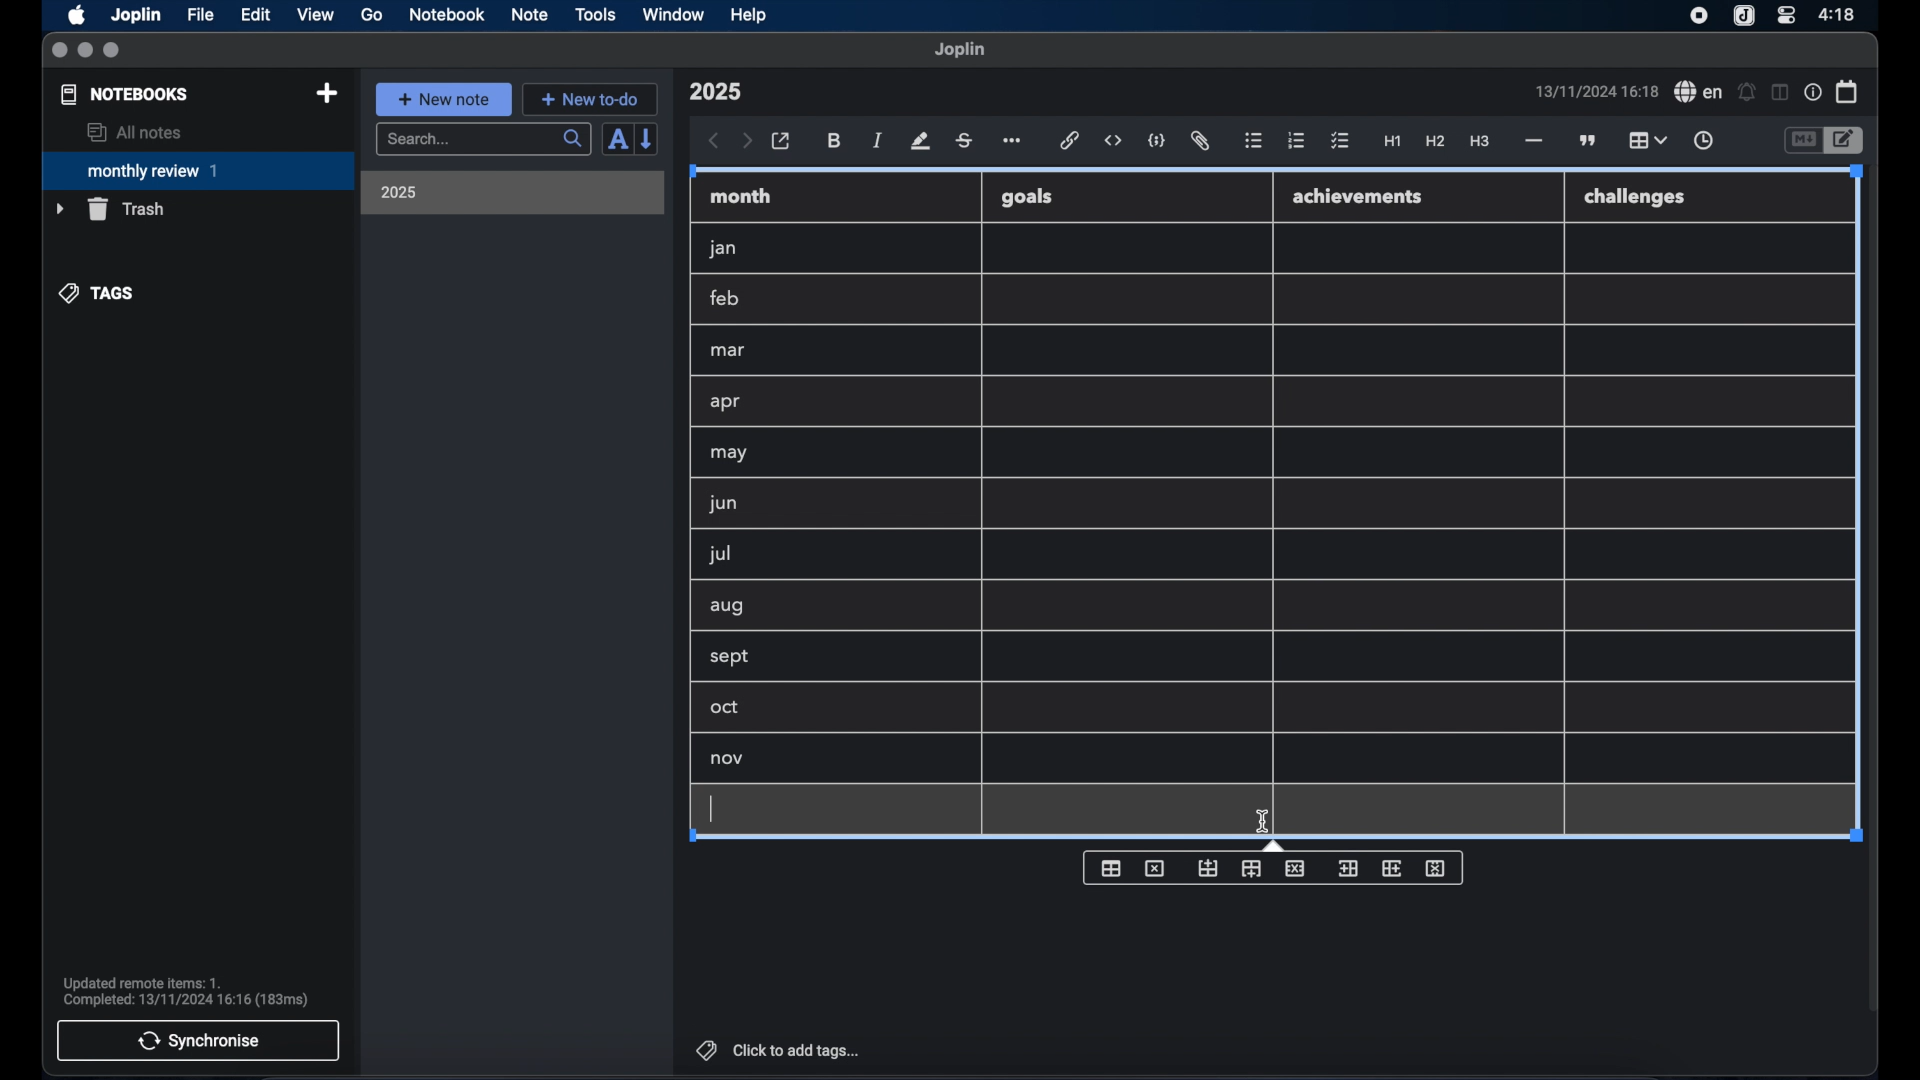 The image size is (1920, 1080). I want to click on sept, so click(731, 658).